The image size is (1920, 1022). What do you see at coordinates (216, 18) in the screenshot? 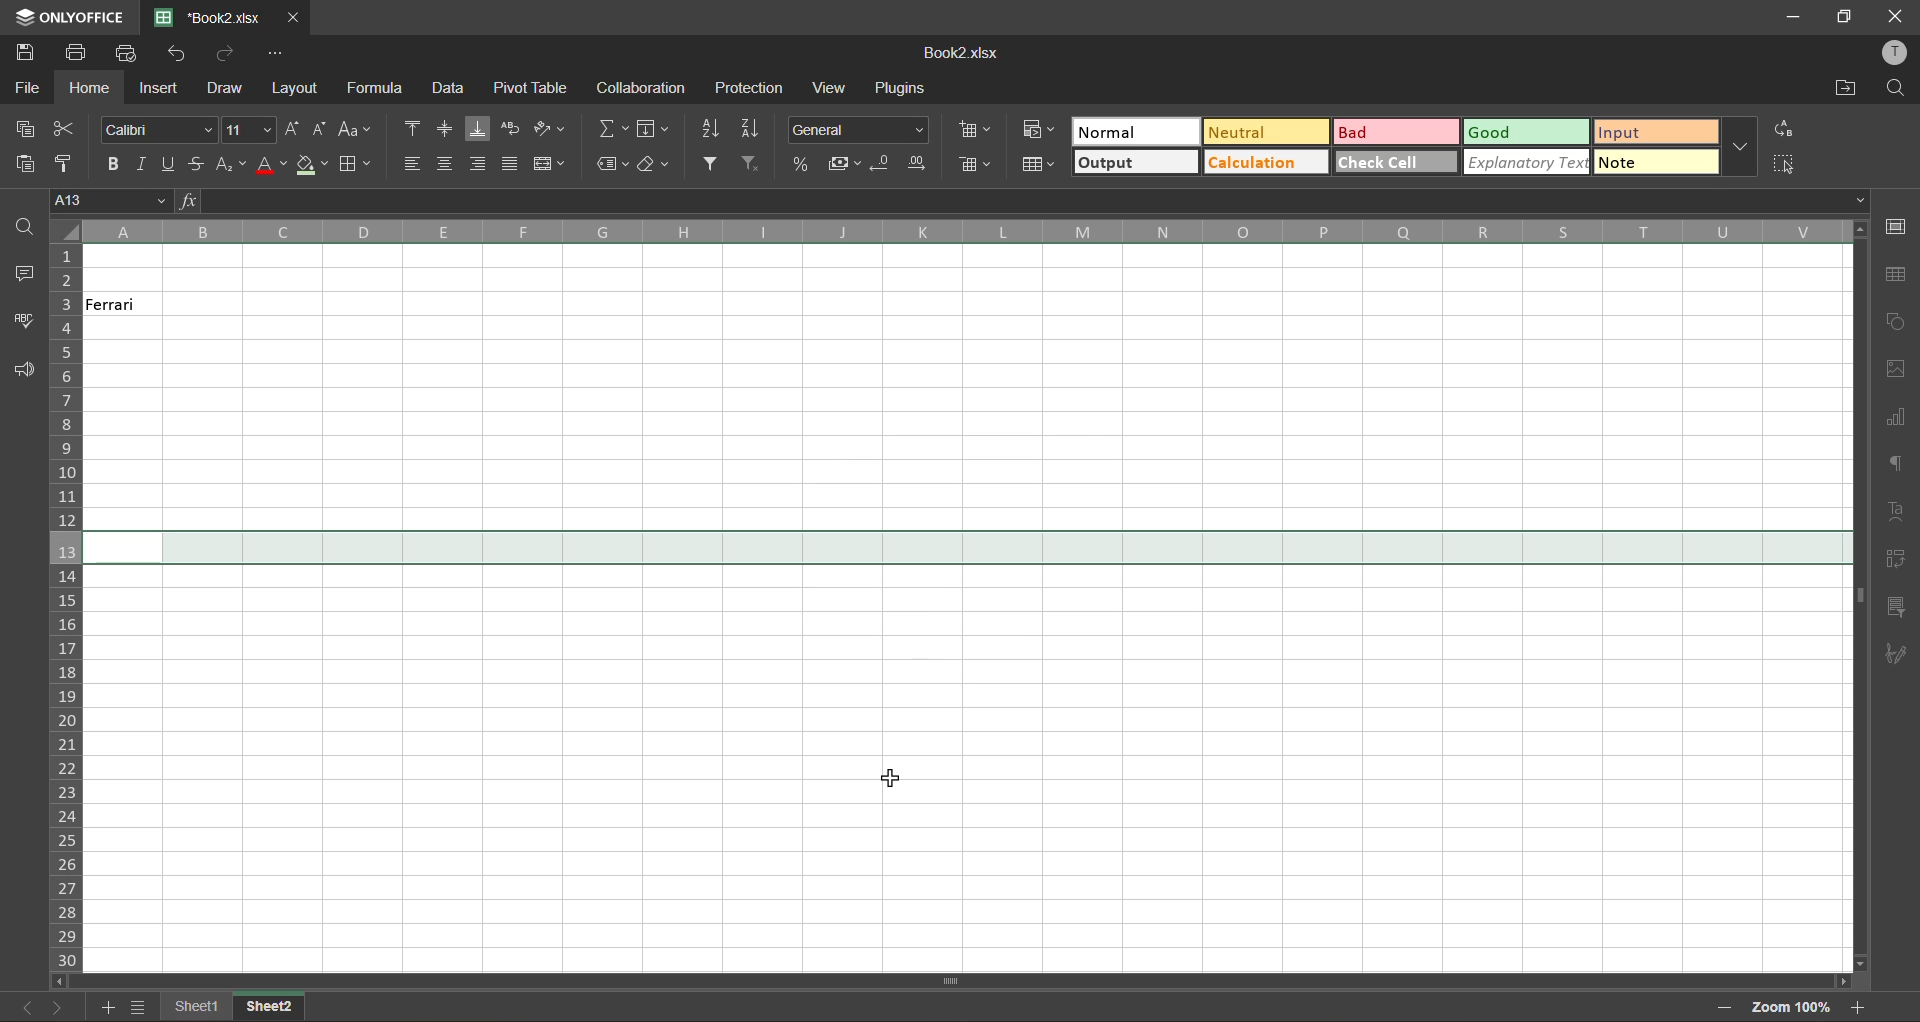
I see `filename` at bounding box center [216, 18].